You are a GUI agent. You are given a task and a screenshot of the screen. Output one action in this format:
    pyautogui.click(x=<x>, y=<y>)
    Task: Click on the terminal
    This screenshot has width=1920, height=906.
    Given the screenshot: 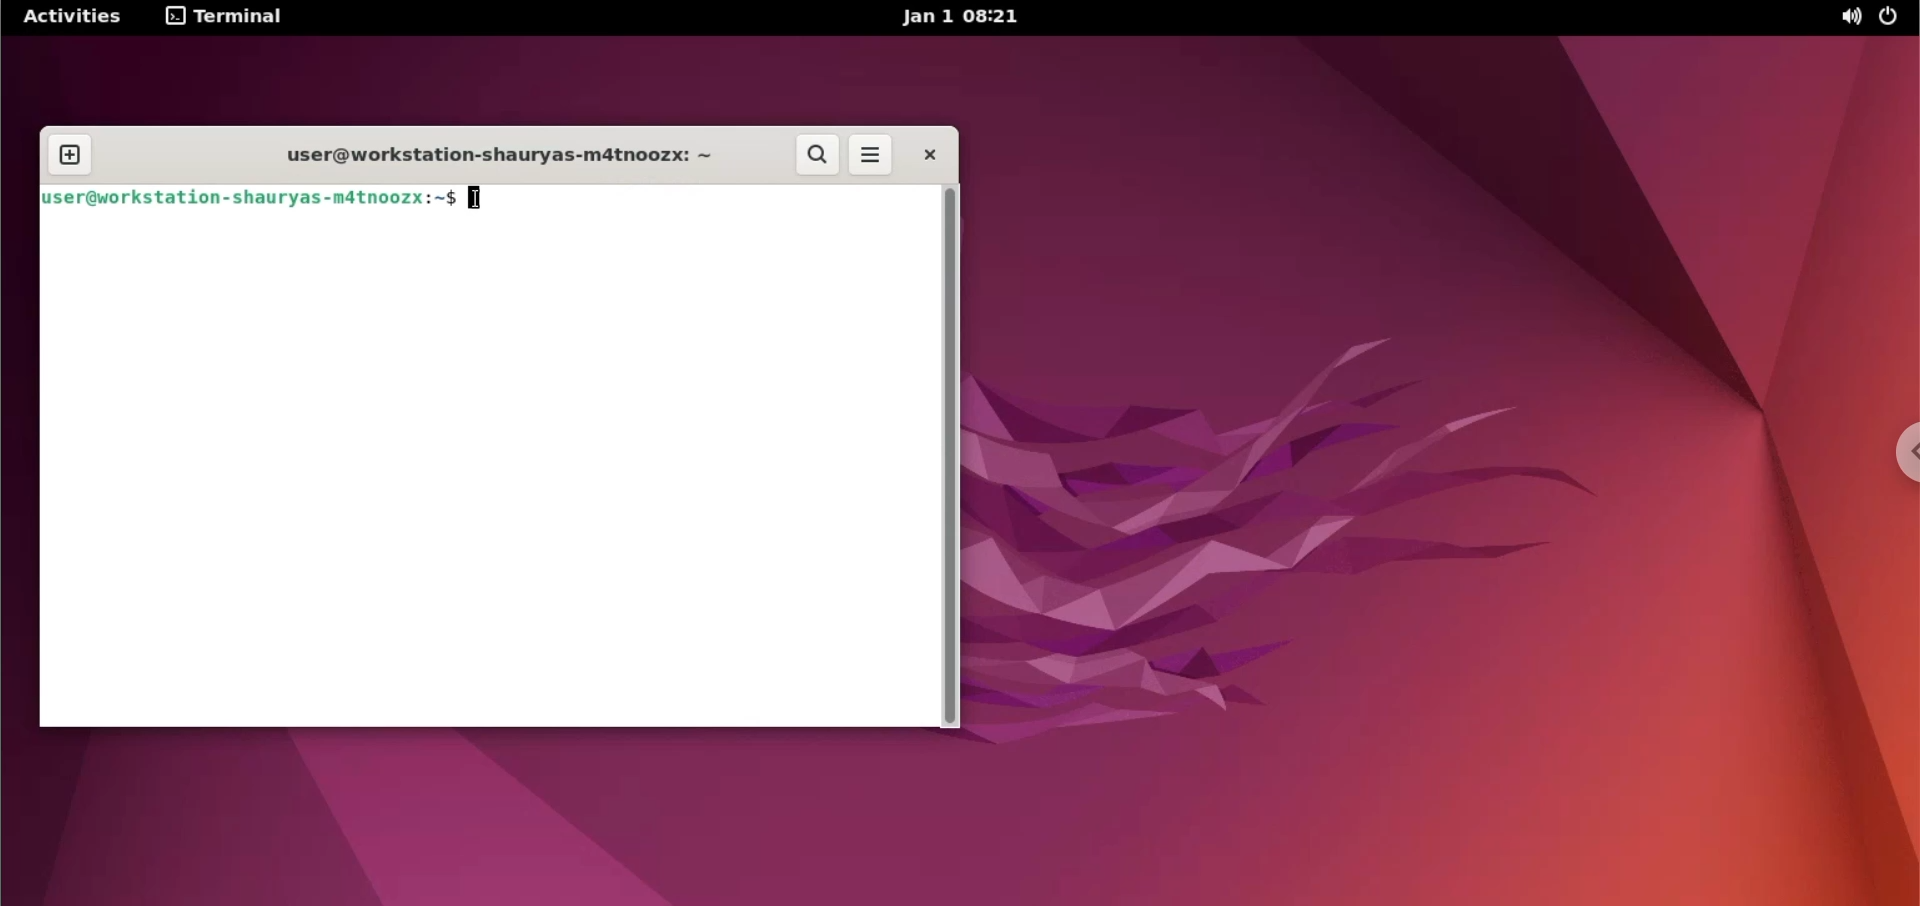 What is the action you would take?
    pyautogui.click(x=229, y=18)
    